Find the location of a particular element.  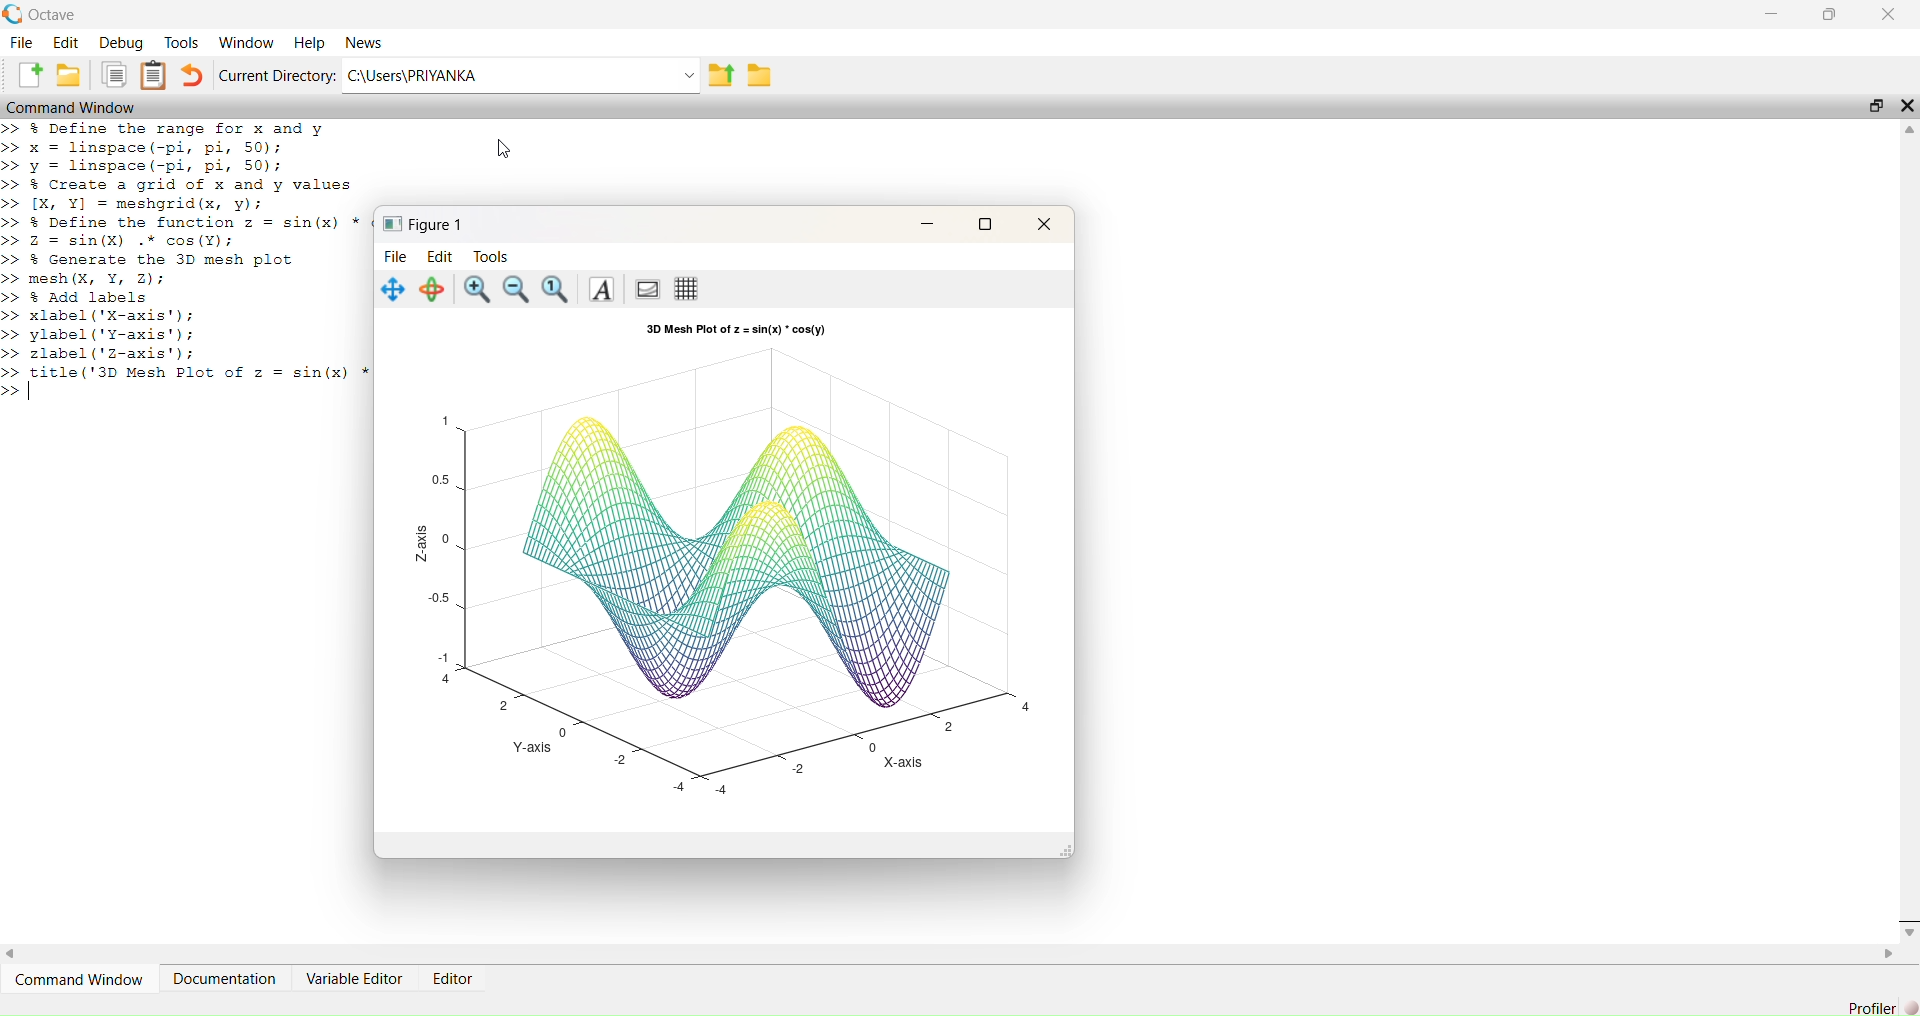

Workflow is located at coordinates (247, 43).